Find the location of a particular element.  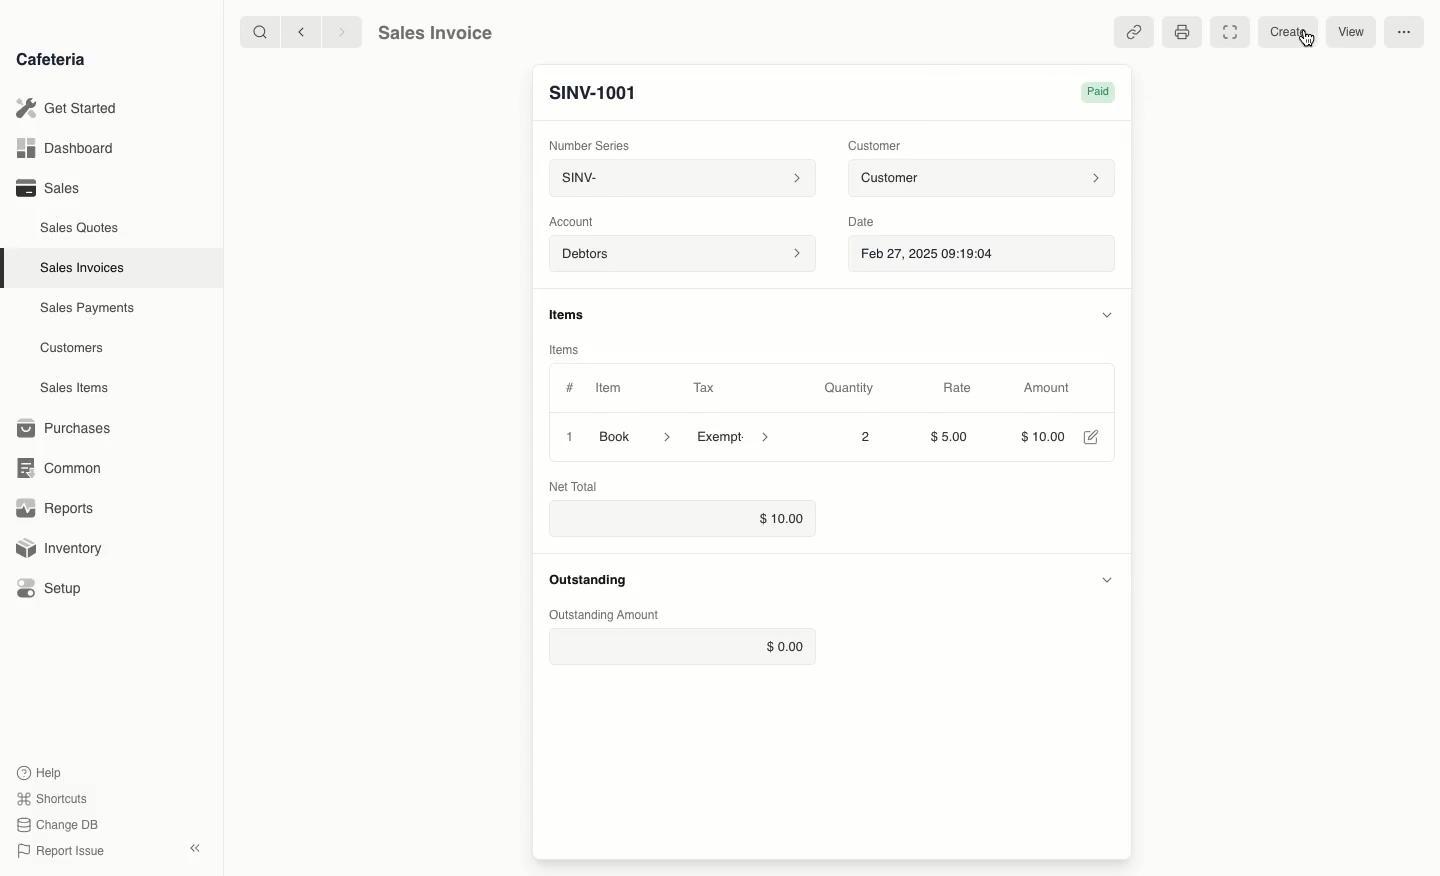

Help is located at coordinates (41, 770).